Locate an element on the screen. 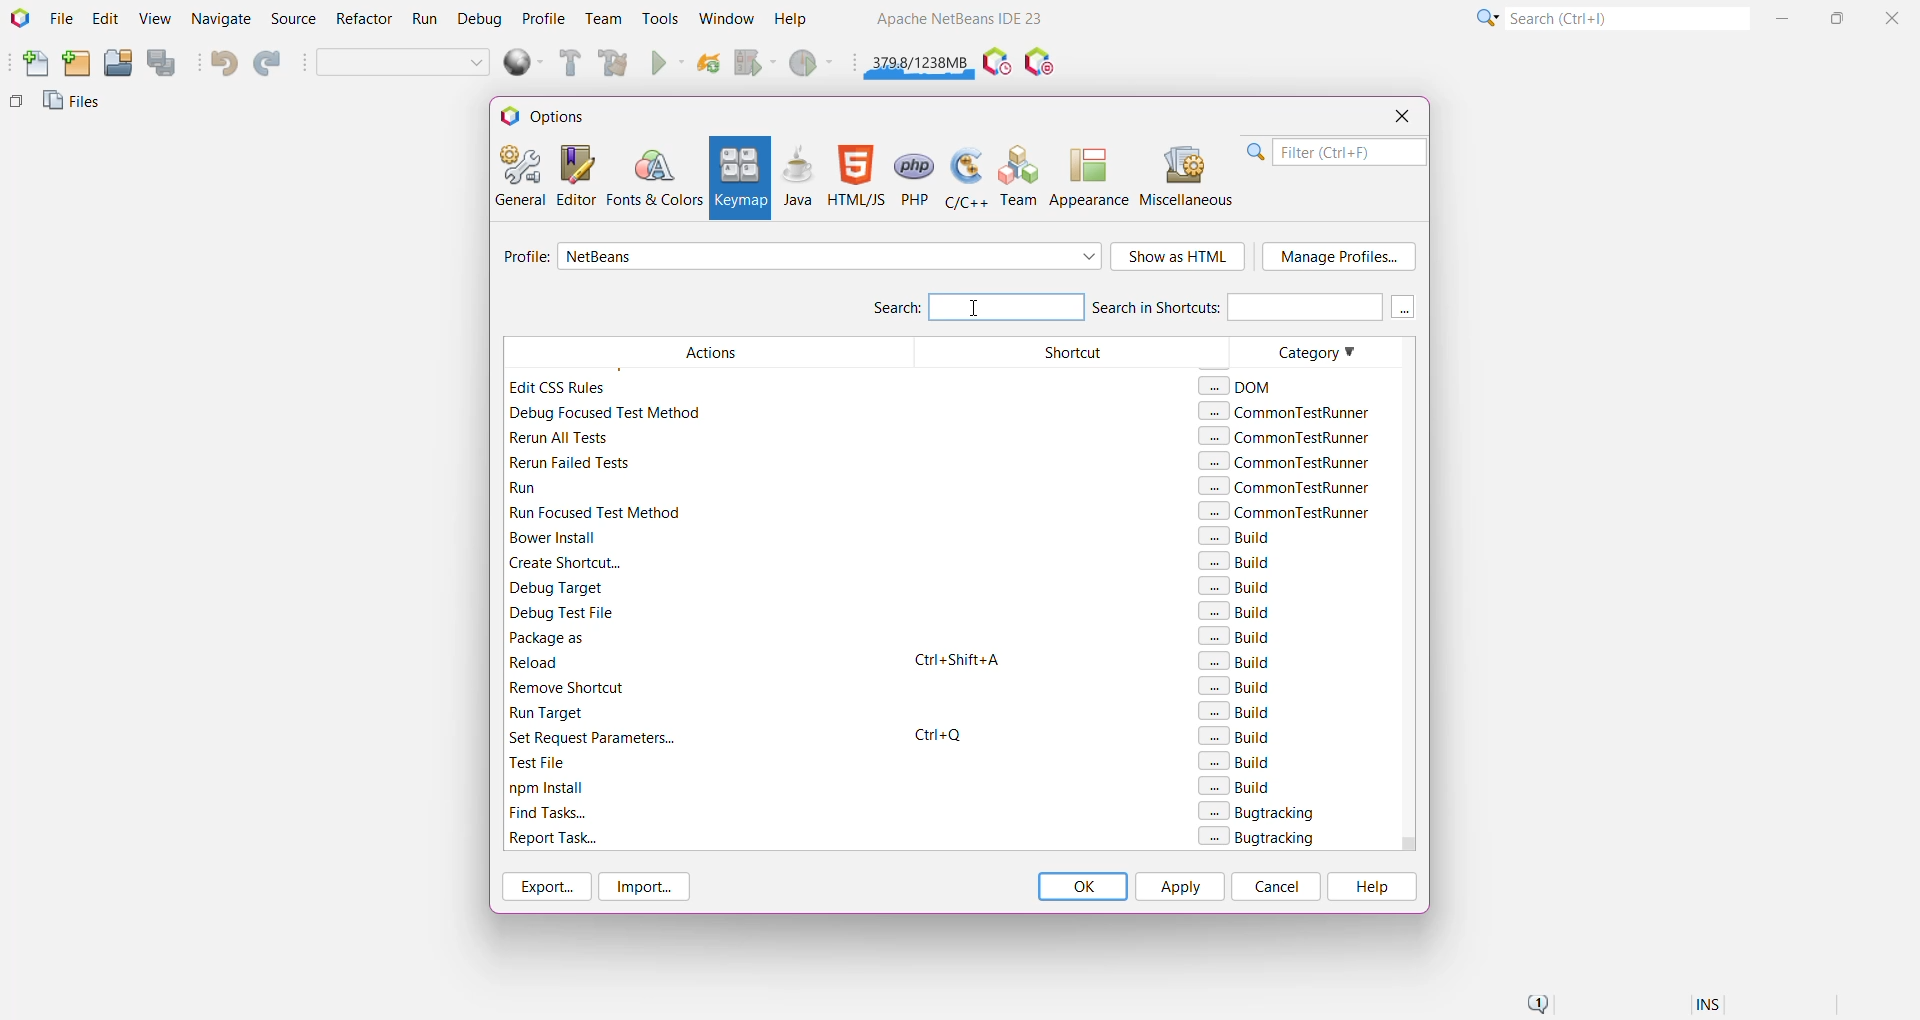 Image resolution: width=1920 pixels, height=1020 pixels. Team is located at coordinates (602, 19).